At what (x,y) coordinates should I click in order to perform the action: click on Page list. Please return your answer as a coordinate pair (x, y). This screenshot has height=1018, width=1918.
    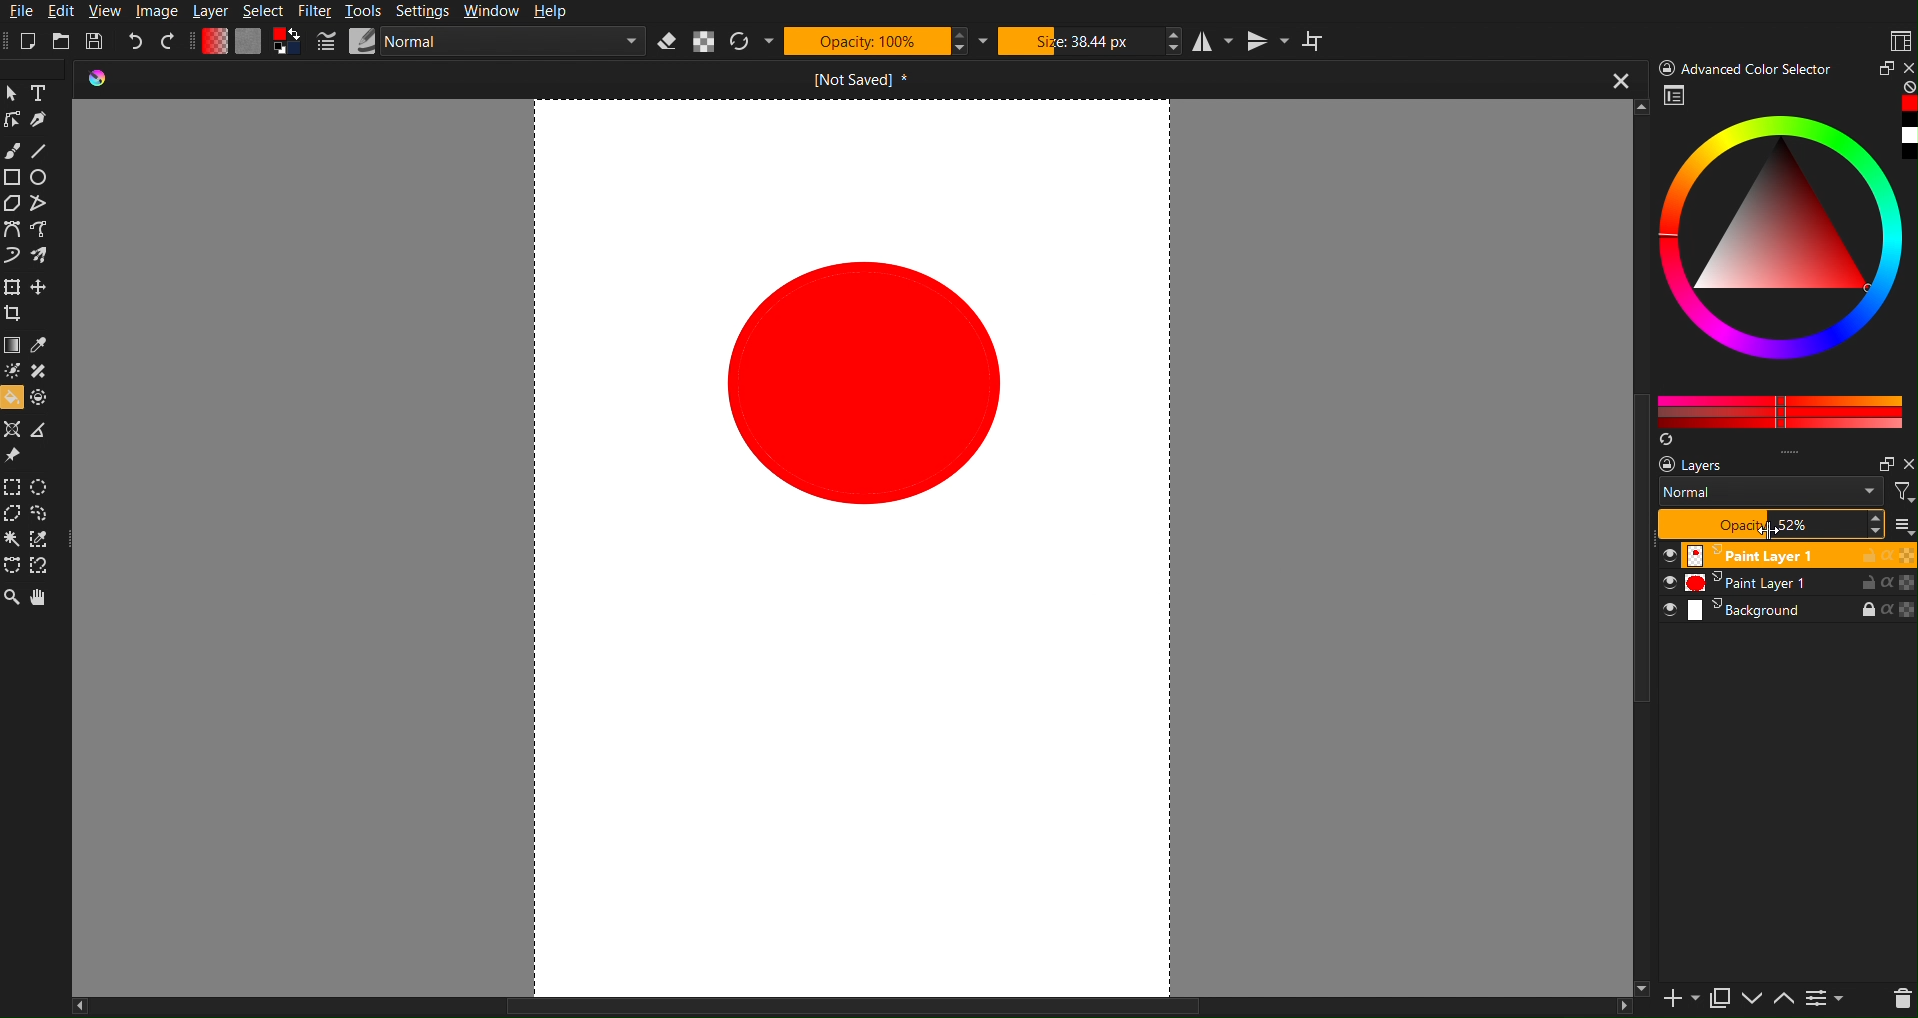
    Looking at the image, I should click on (1830, 1000).